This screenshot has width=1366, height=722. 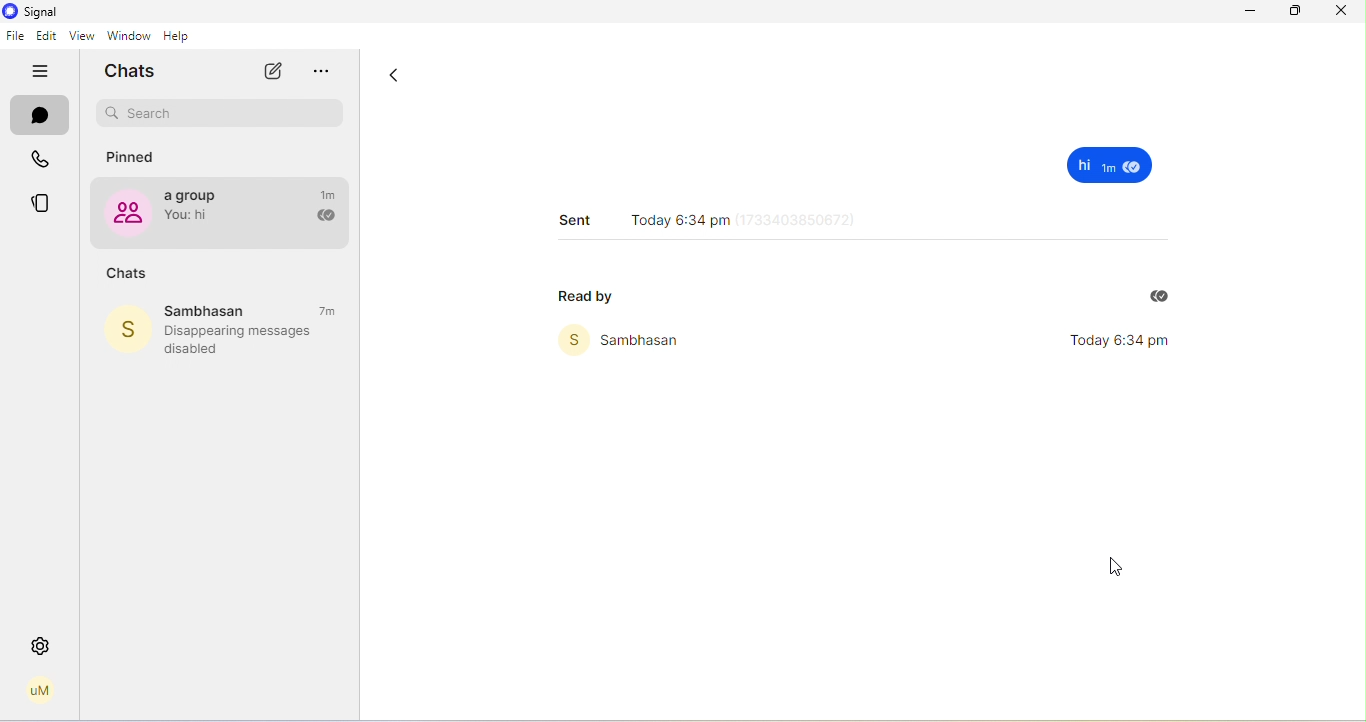 What do you see at coordinates (575, 218) in the screenshot?
I see `sent` at bounding box center [575, 218].